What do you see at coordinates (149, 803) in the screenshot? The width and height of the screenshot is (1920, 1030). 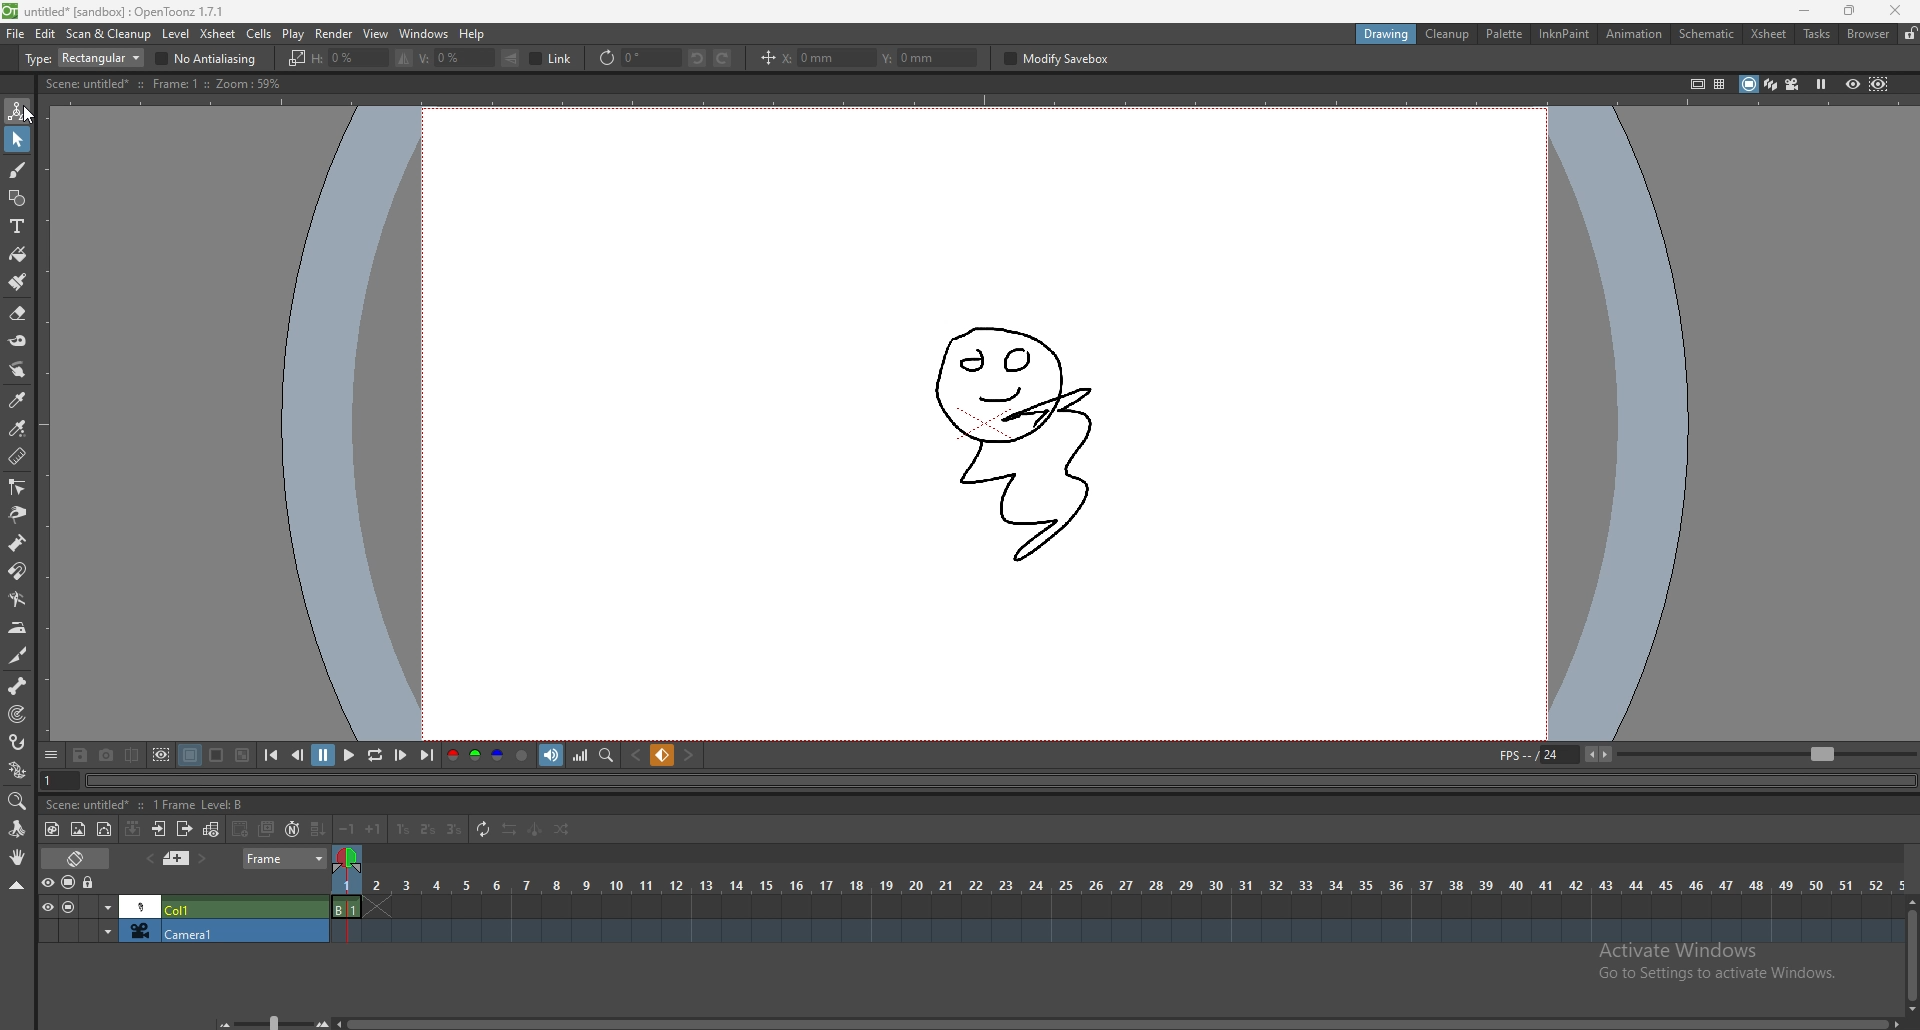 I see `description` at bounding box center [149, 803].